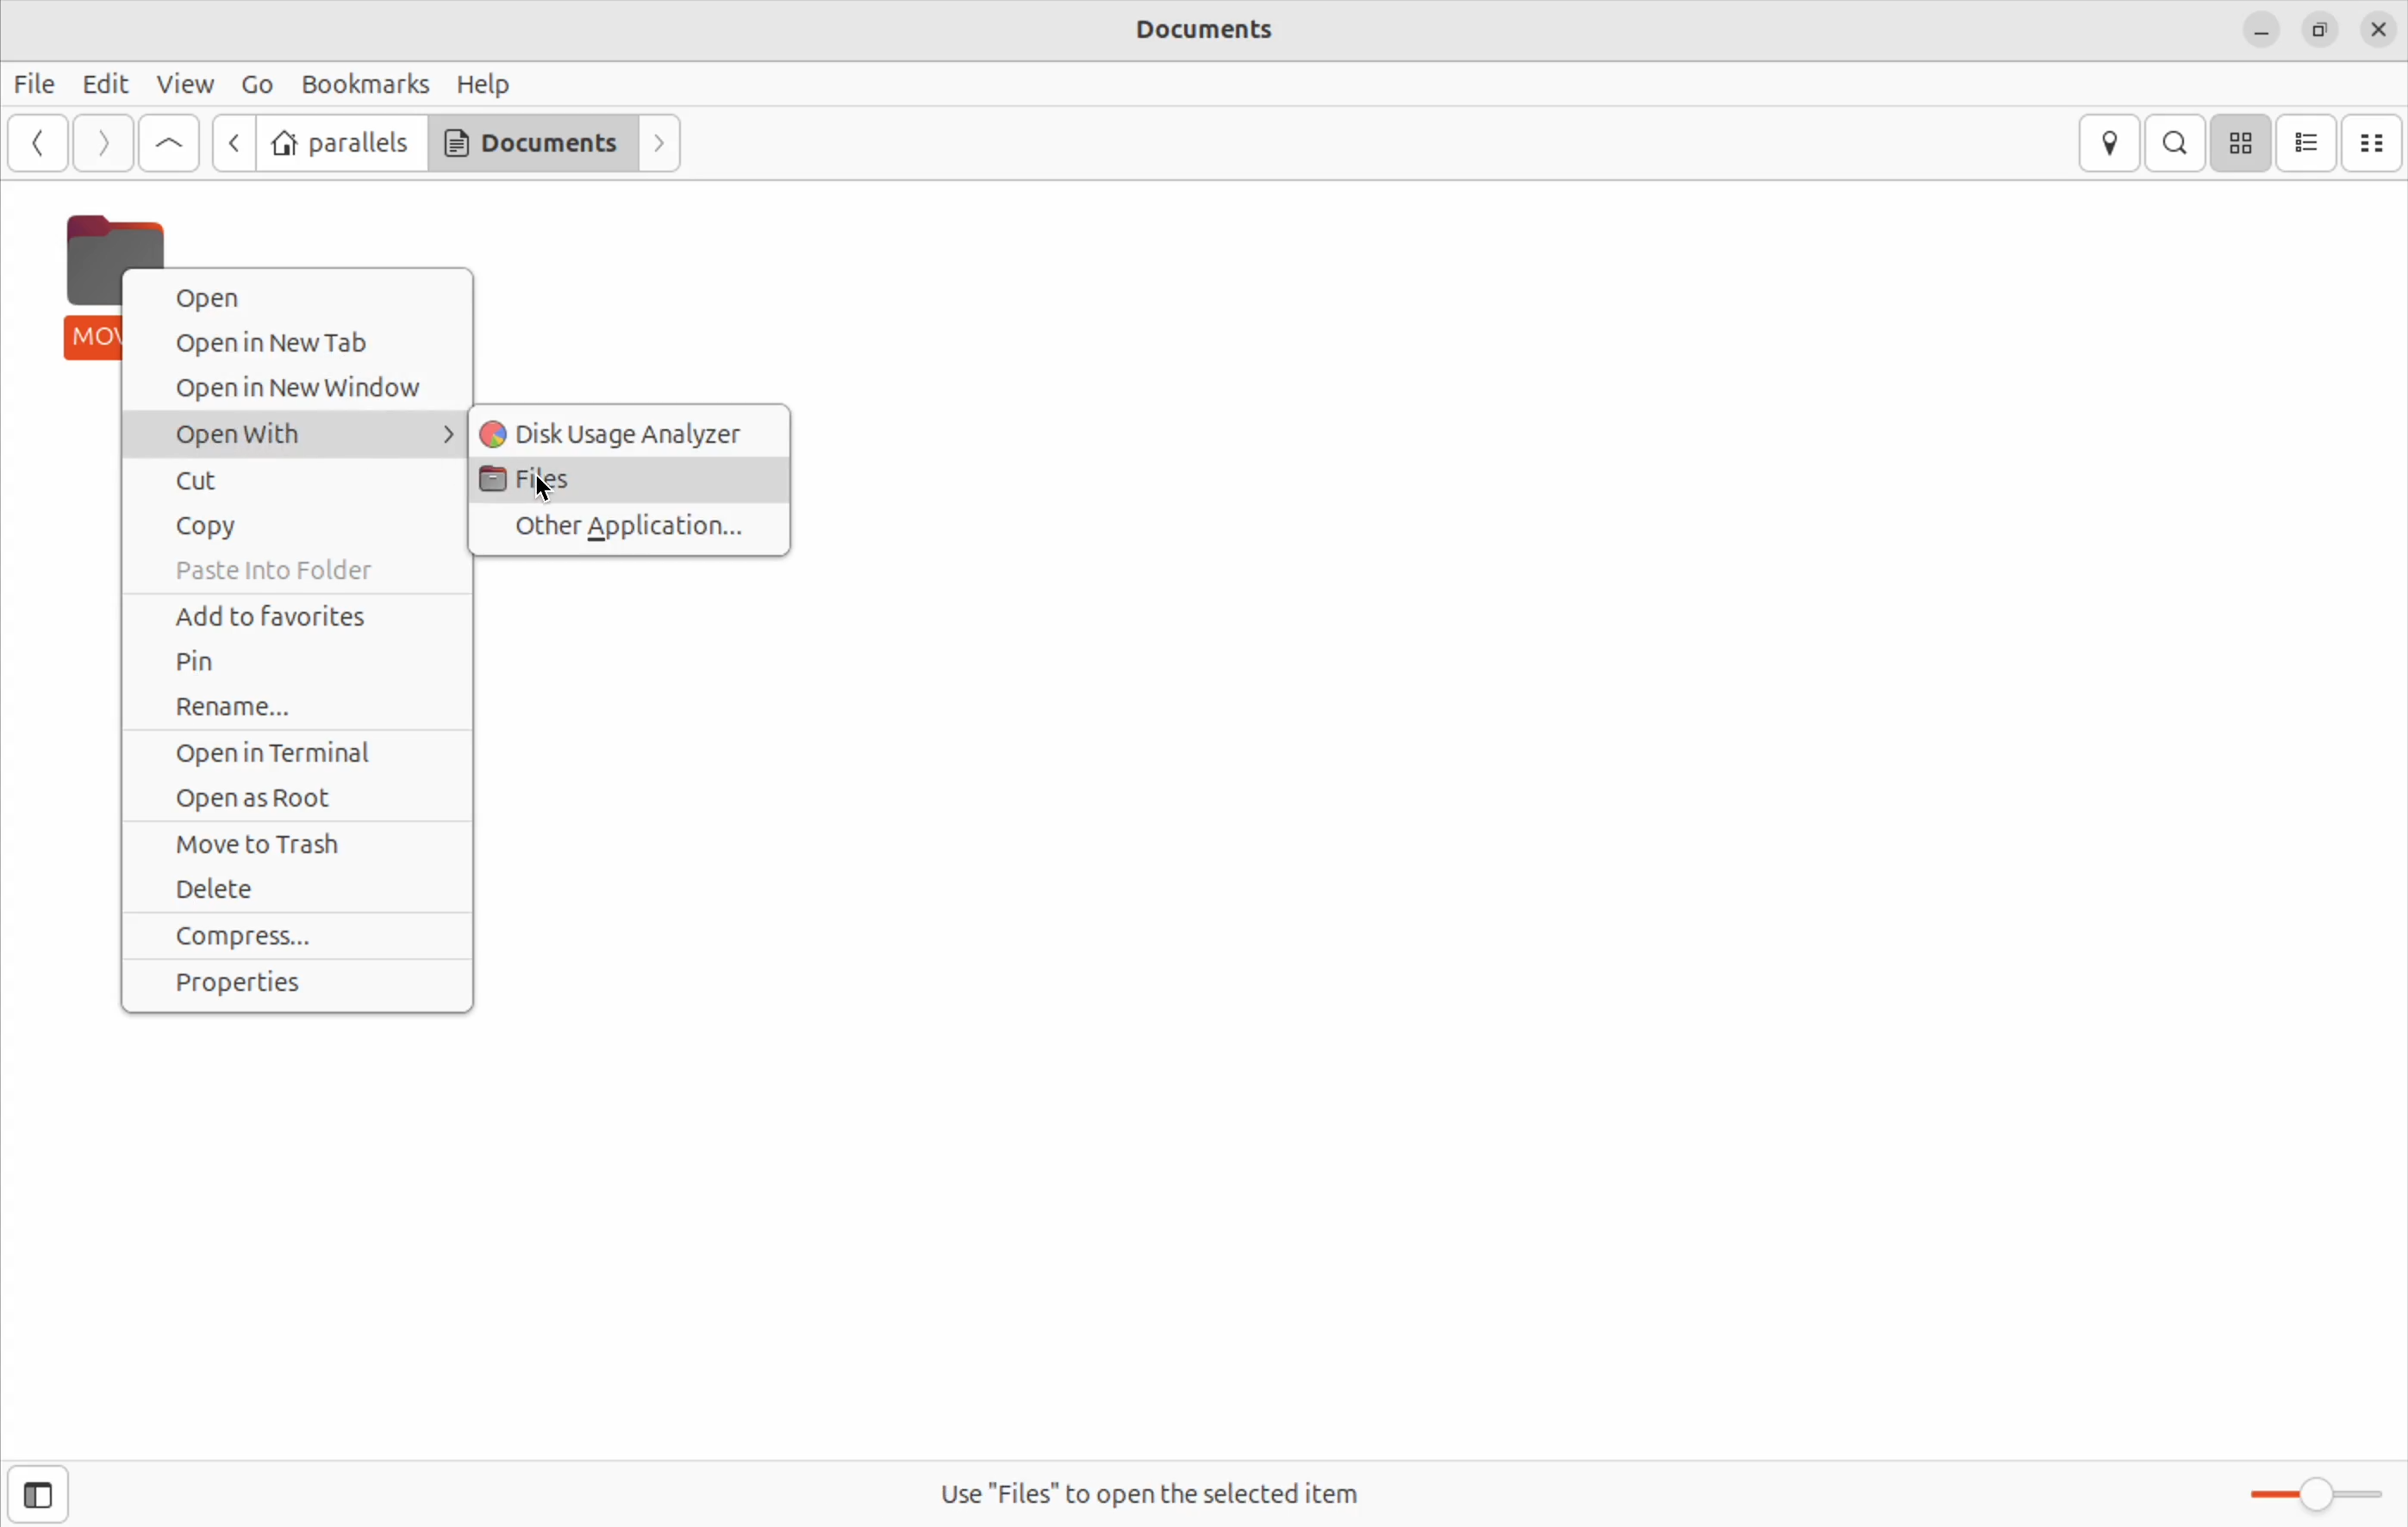 This screenshot has height=1527, width=2408. What do you see at coordinates (2241, 143) in the screenshot?
I see `icon view` at bounding box center [2241, 143].